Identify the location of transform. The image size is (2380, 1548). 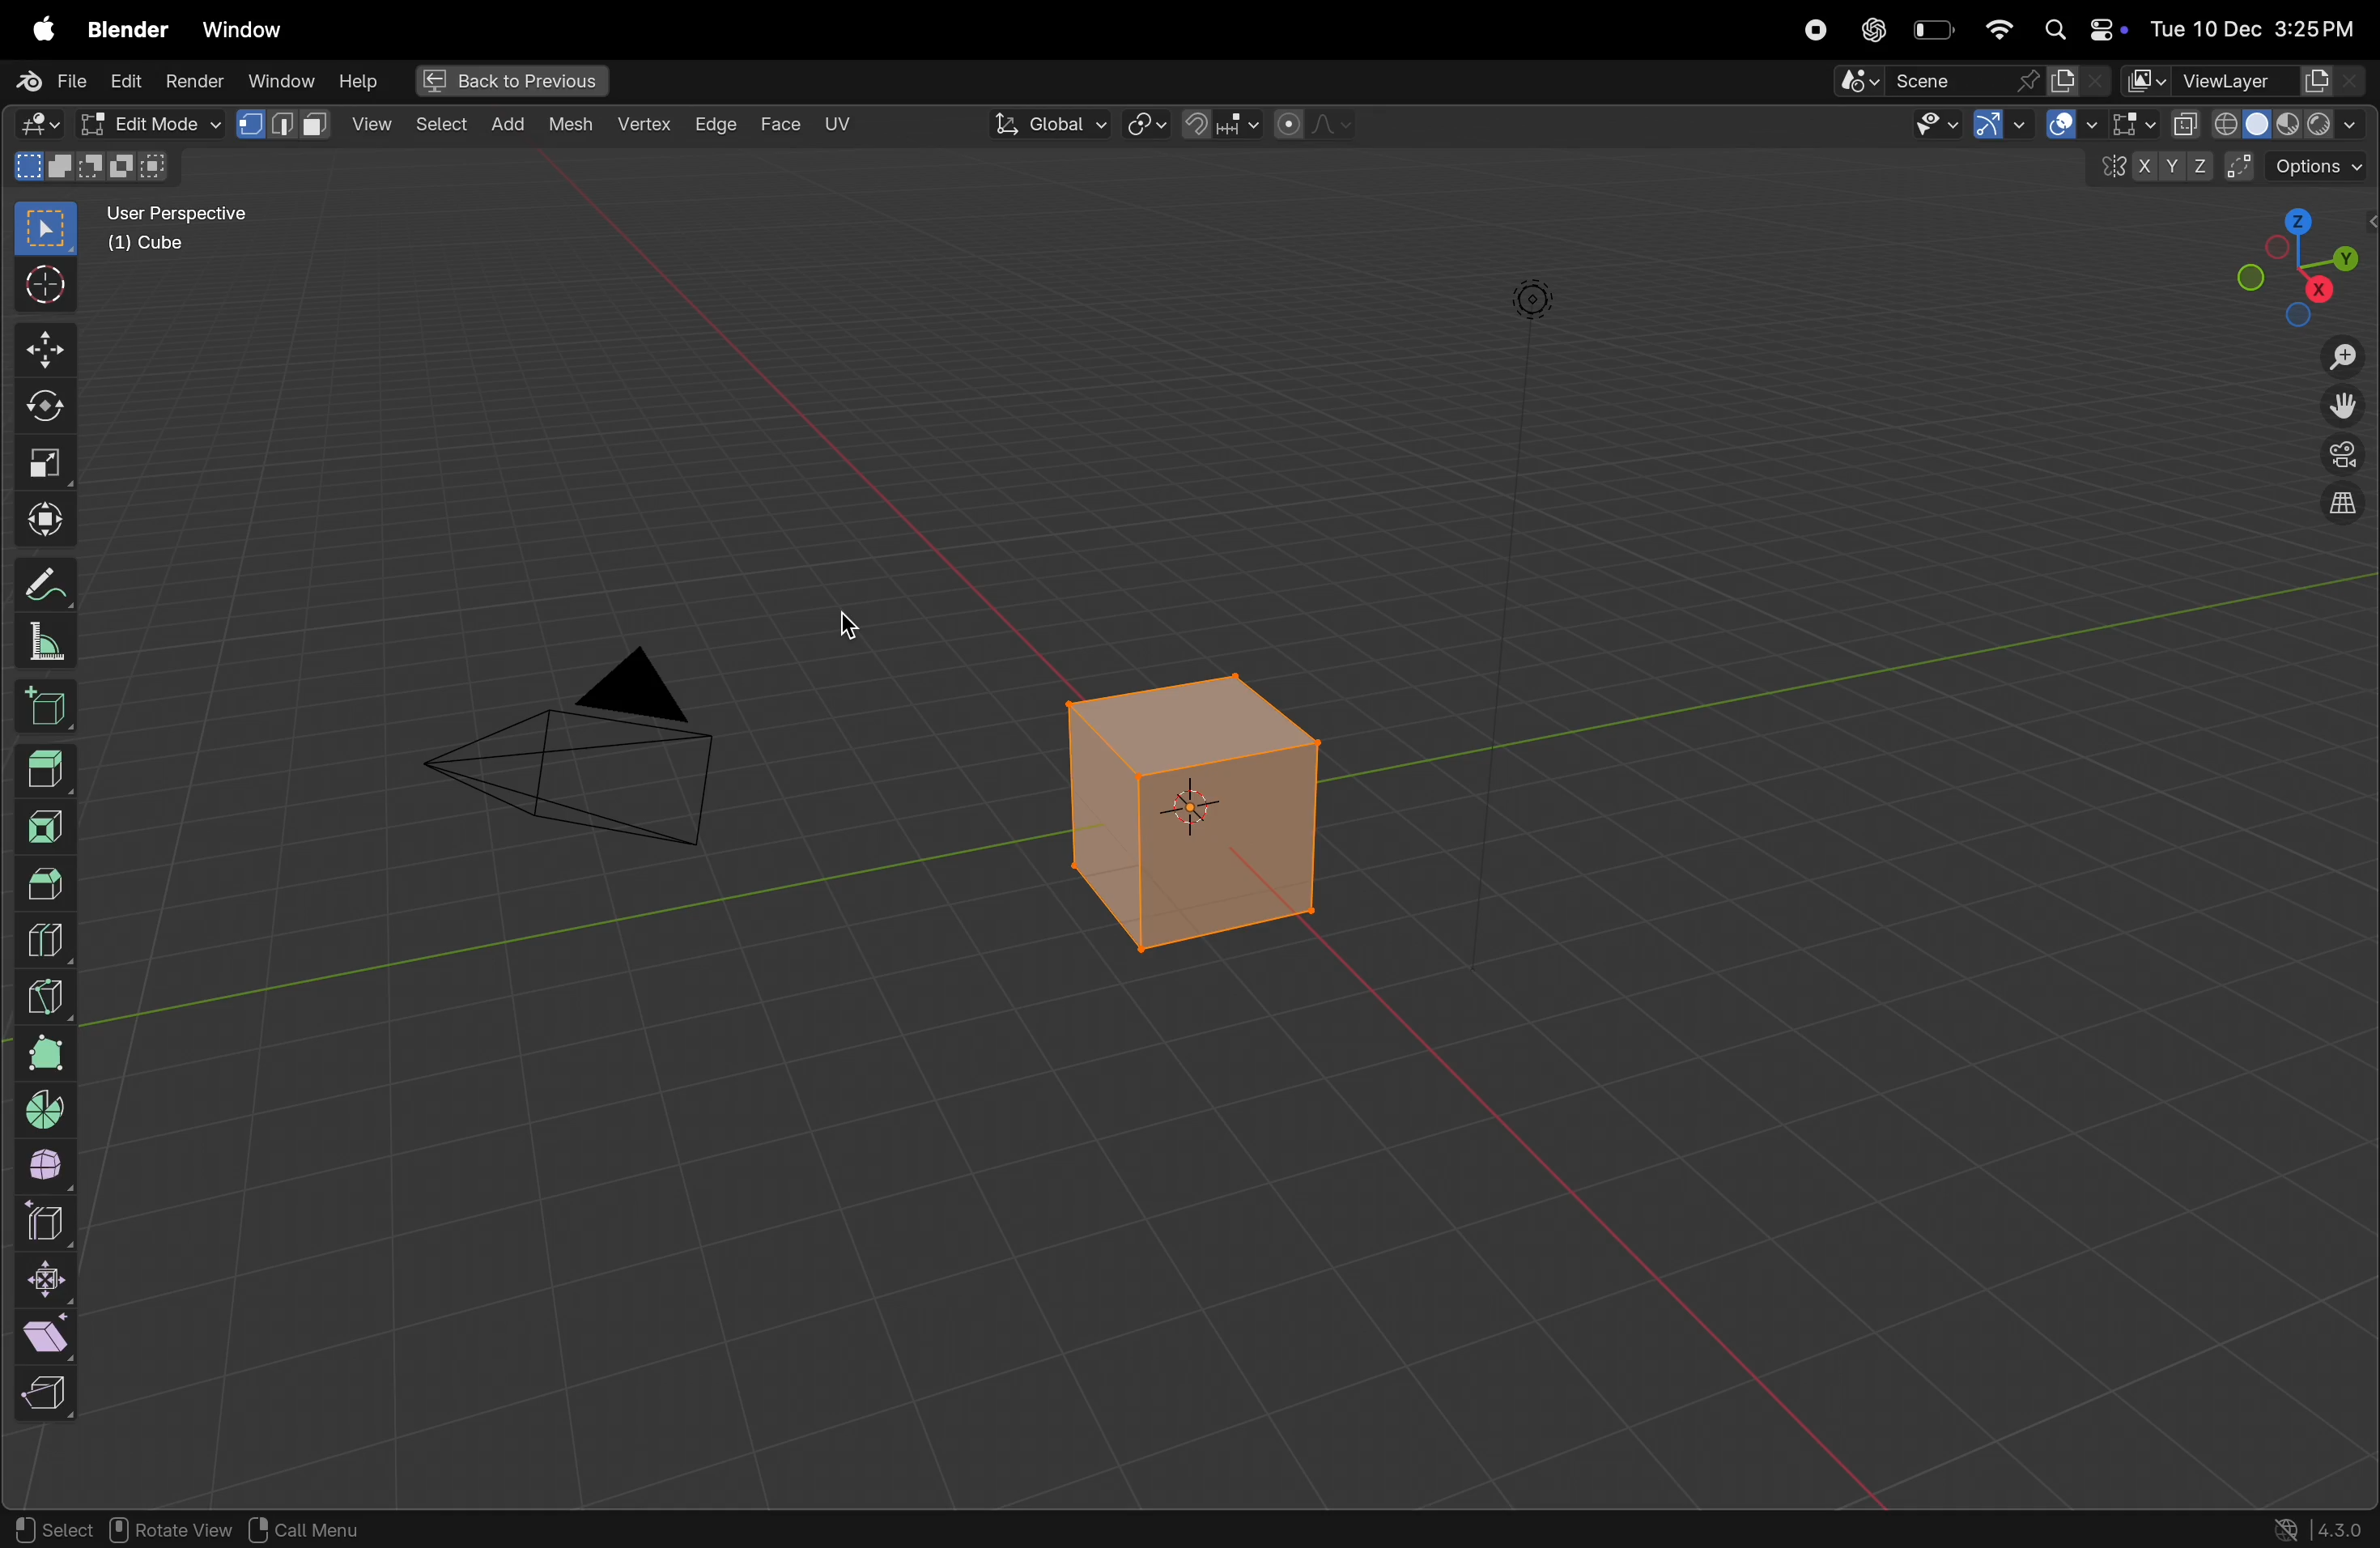
(41, 412).